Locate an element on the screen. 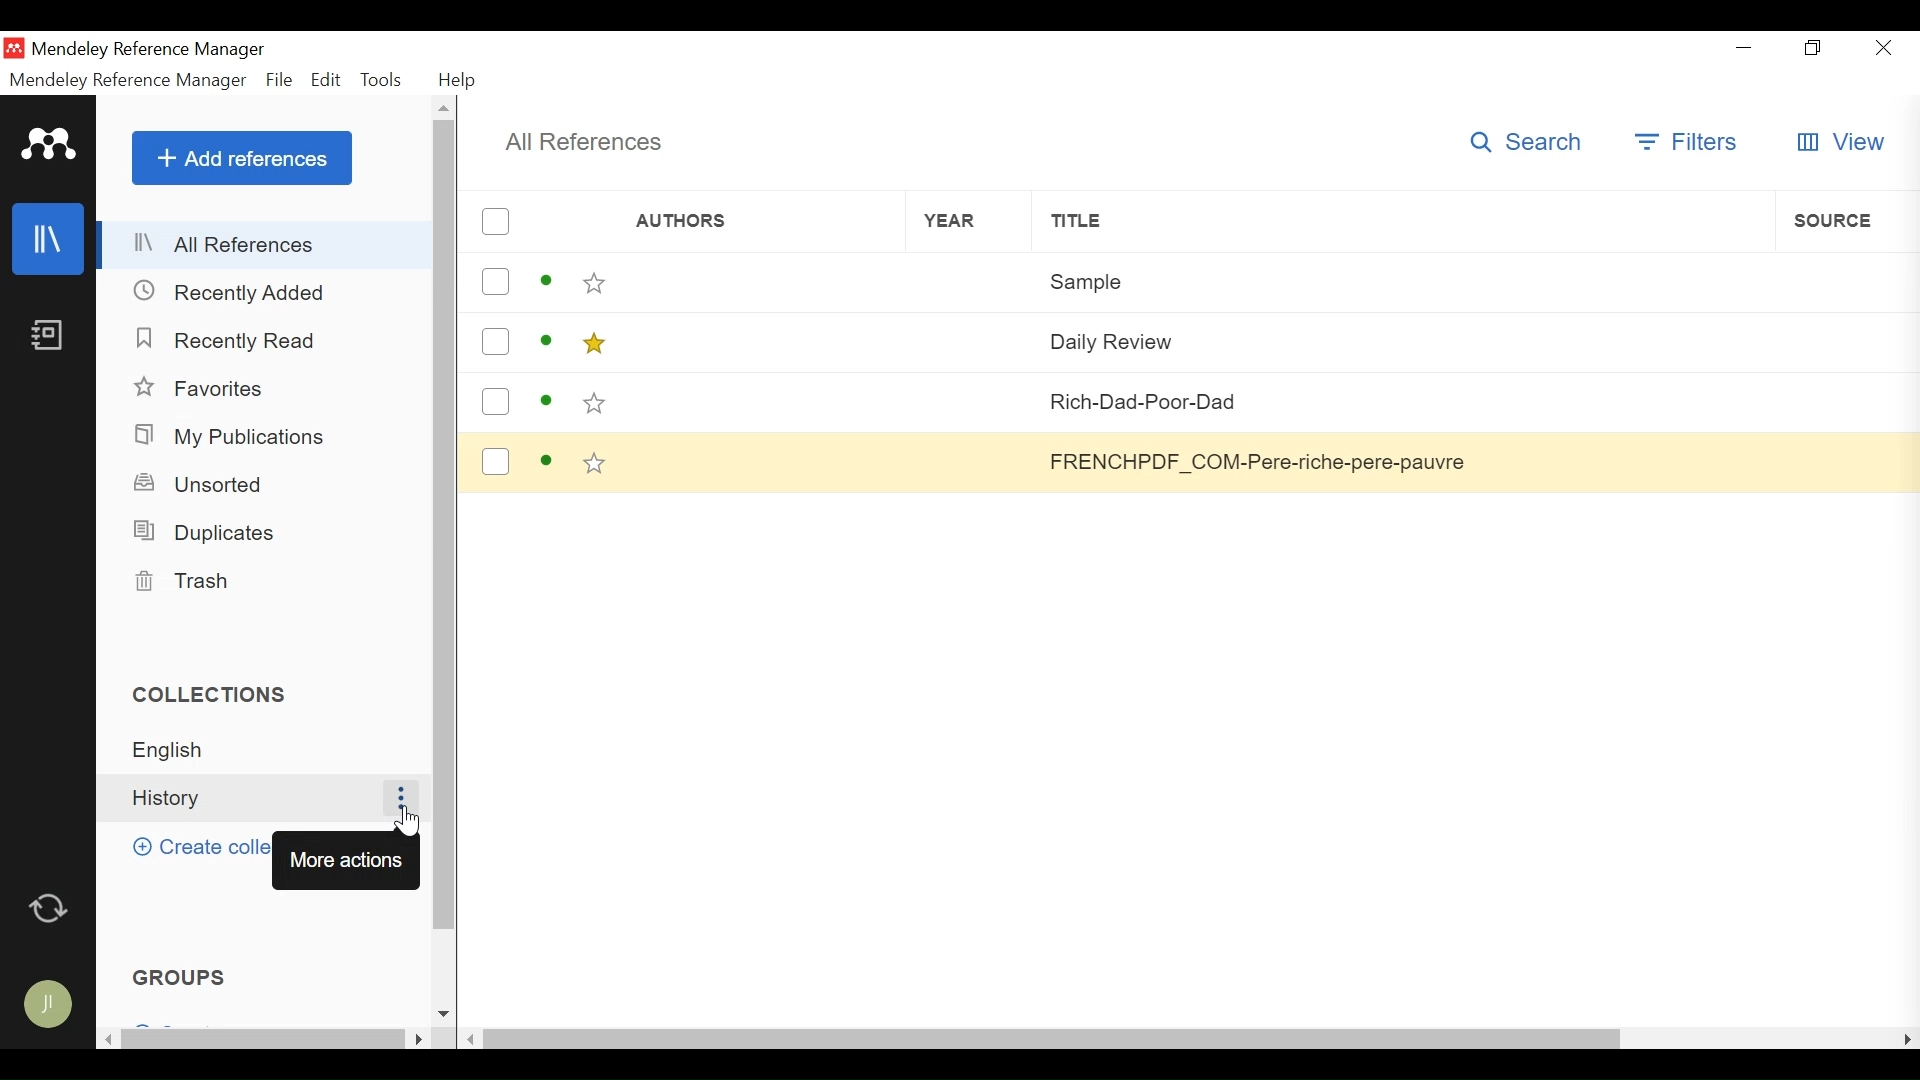 This screenshot has width=1920, height=1080. More actions is located at coordinates (350, 860).